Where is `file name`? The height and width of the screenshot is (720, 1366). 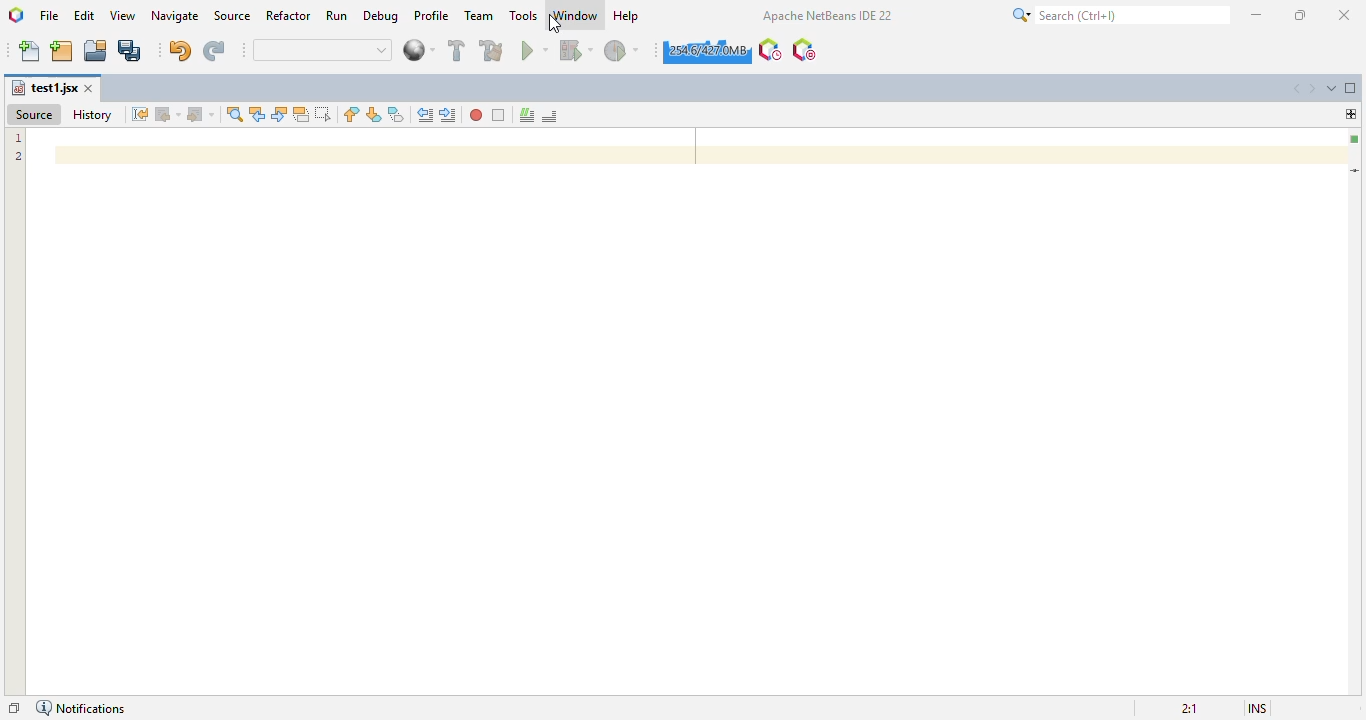 file name is located at coordinates (44, 88).